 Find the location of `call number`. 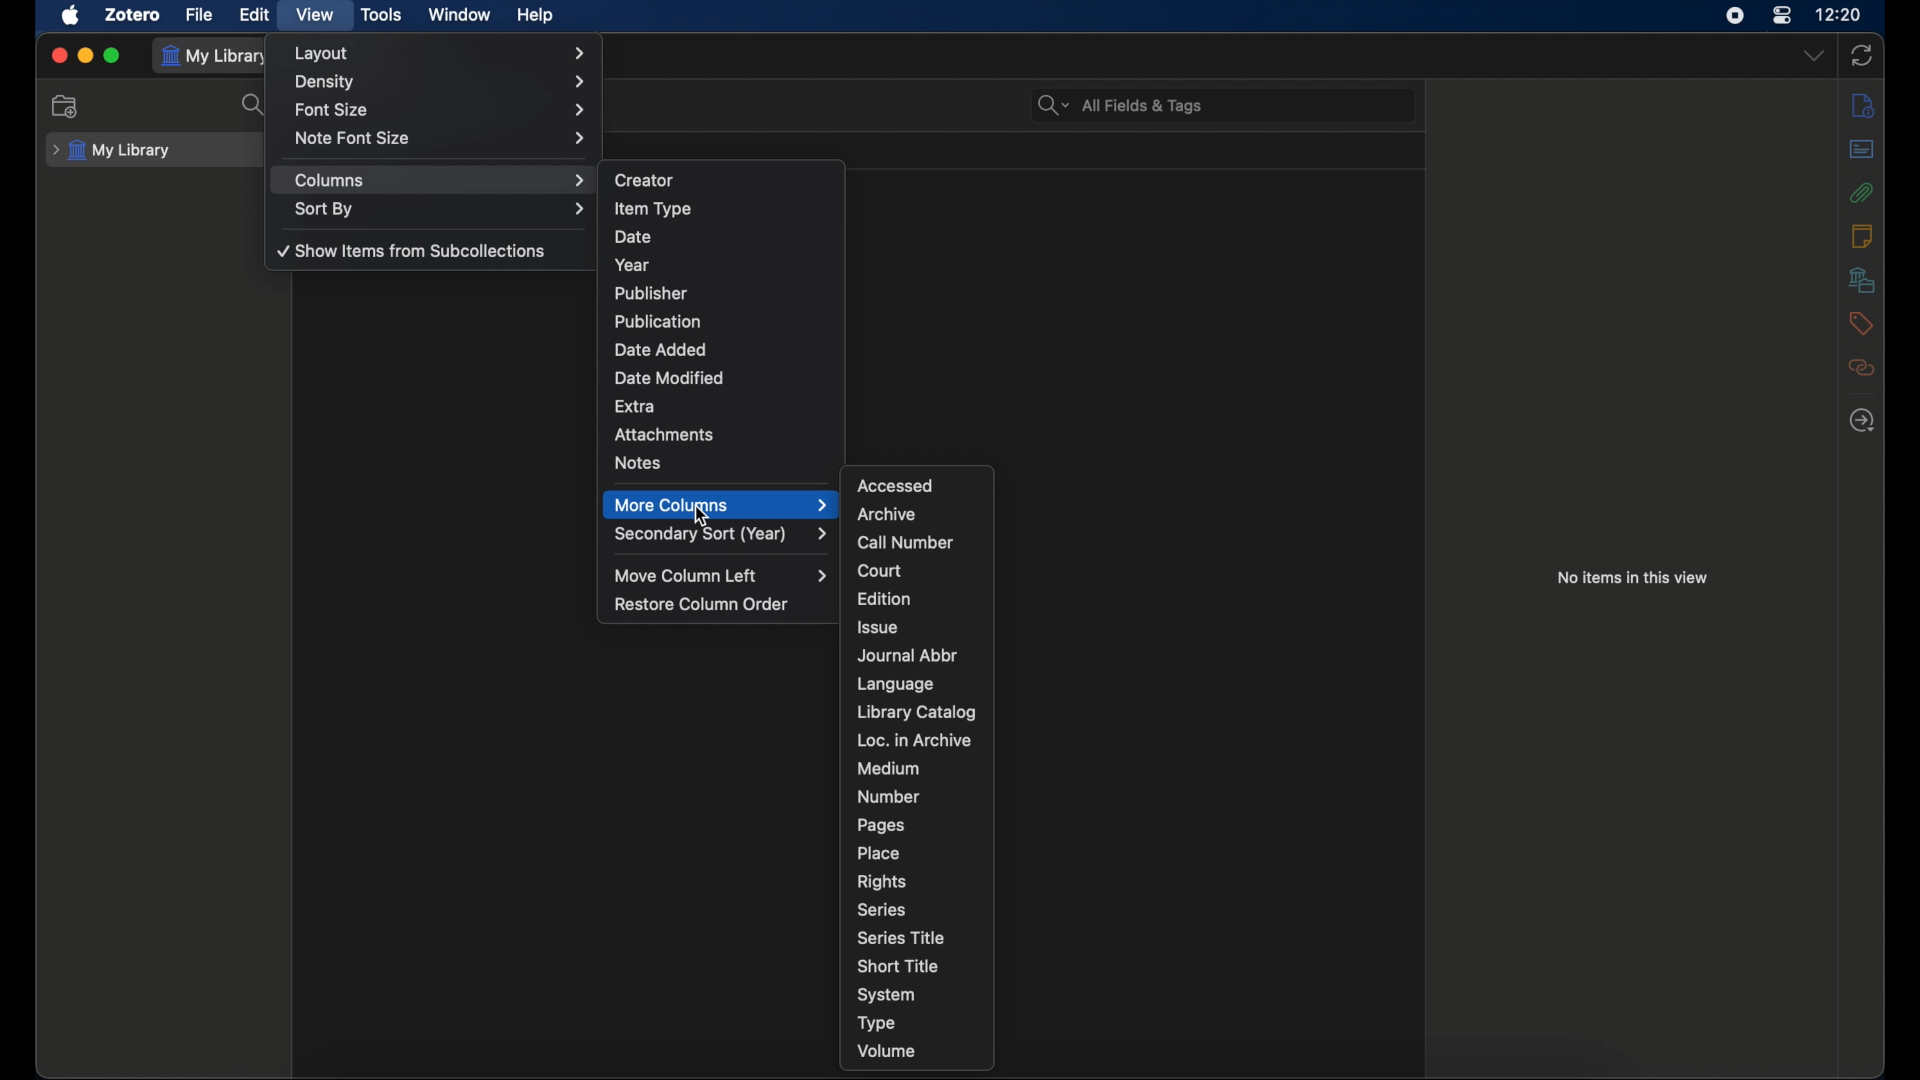

call number is located at coordinates (905, 543).